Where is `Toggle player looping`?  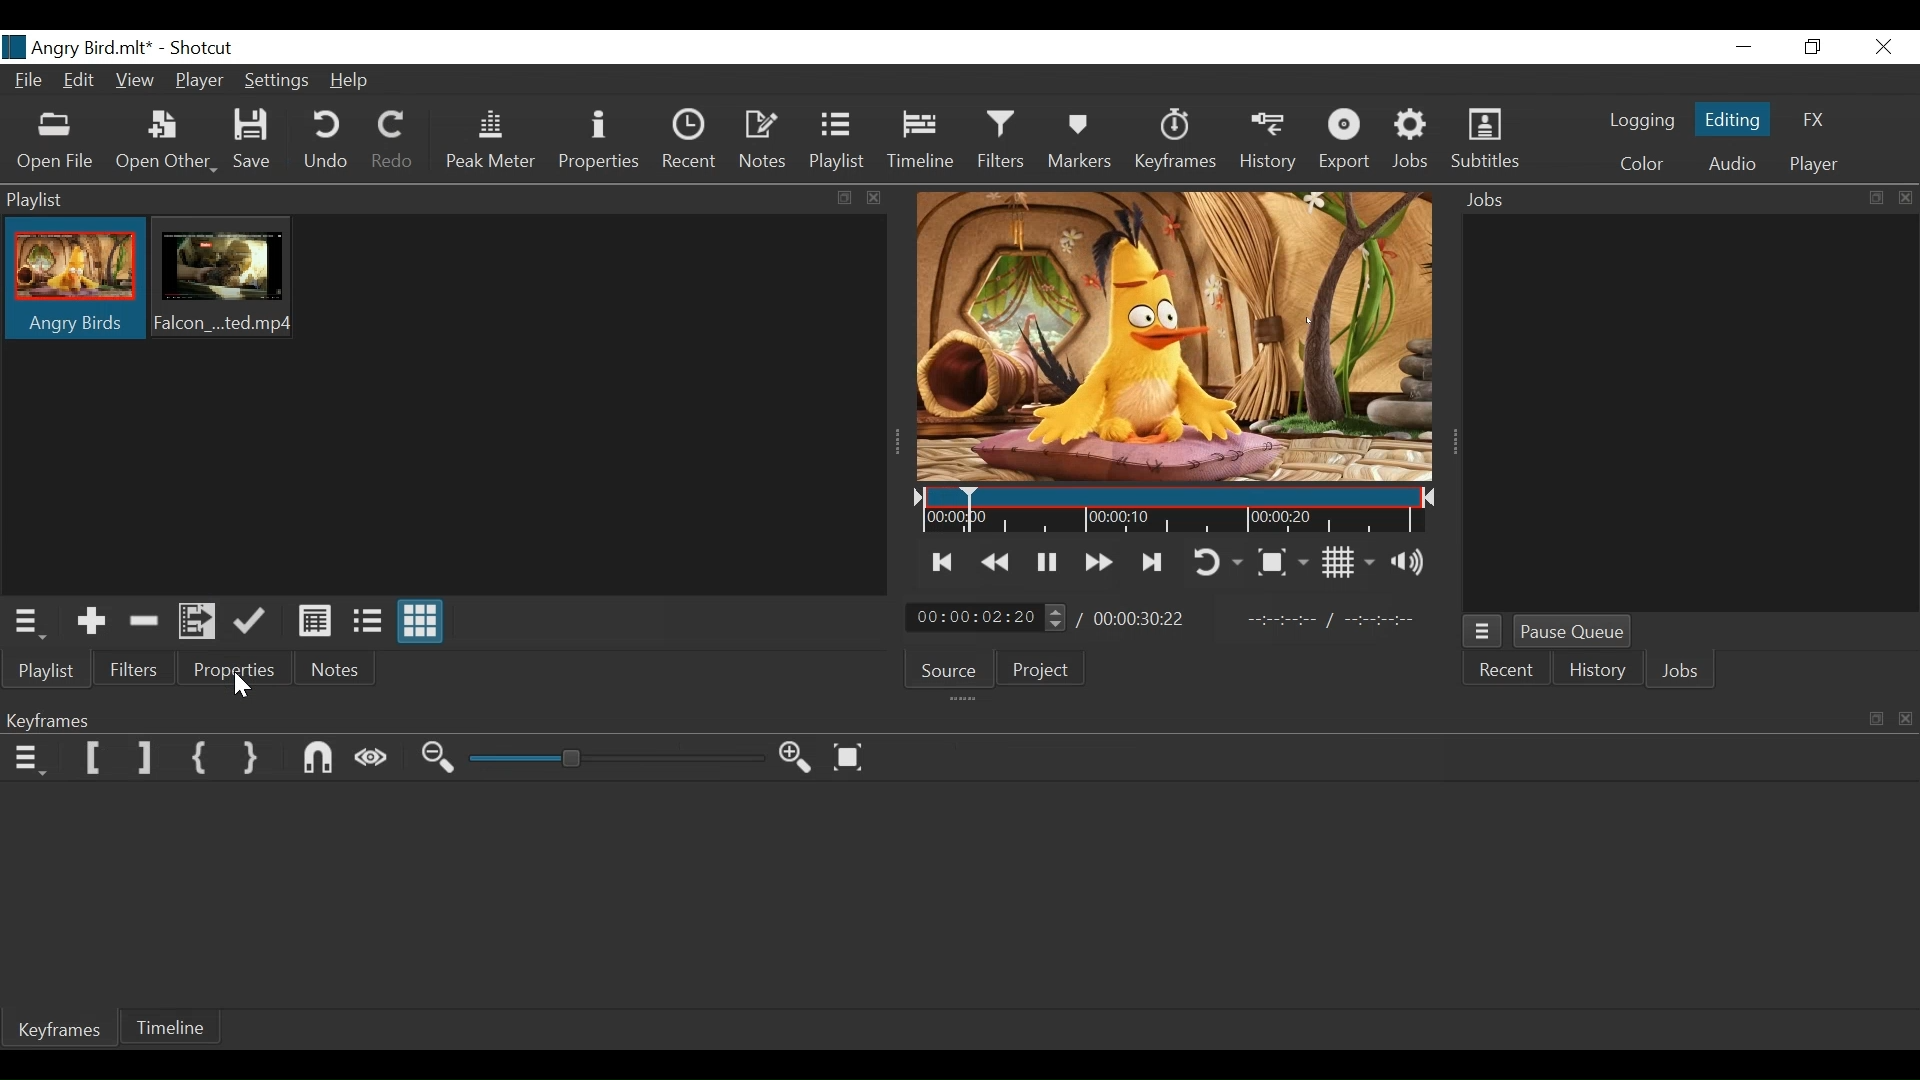
Toggle player looping is located at coordinates (1221, 561).